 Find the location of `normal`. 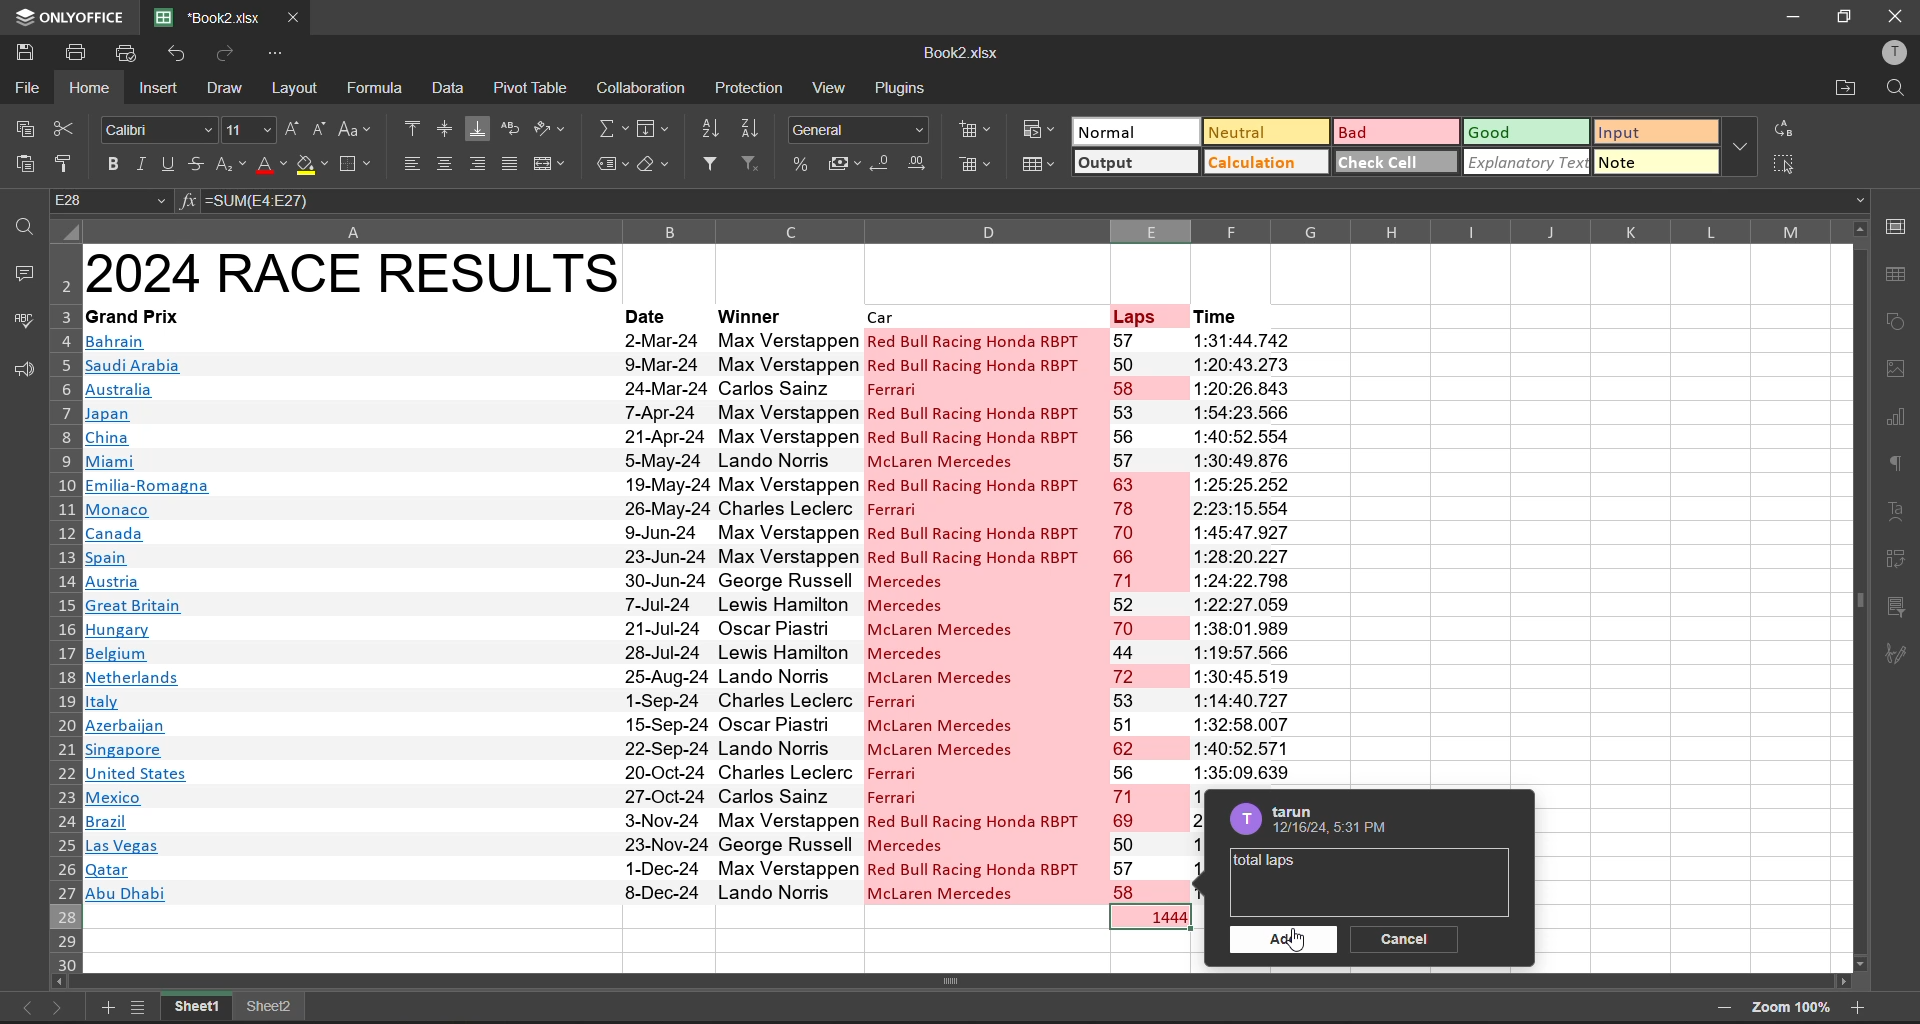

normal is located at coordinates (1136, 132).